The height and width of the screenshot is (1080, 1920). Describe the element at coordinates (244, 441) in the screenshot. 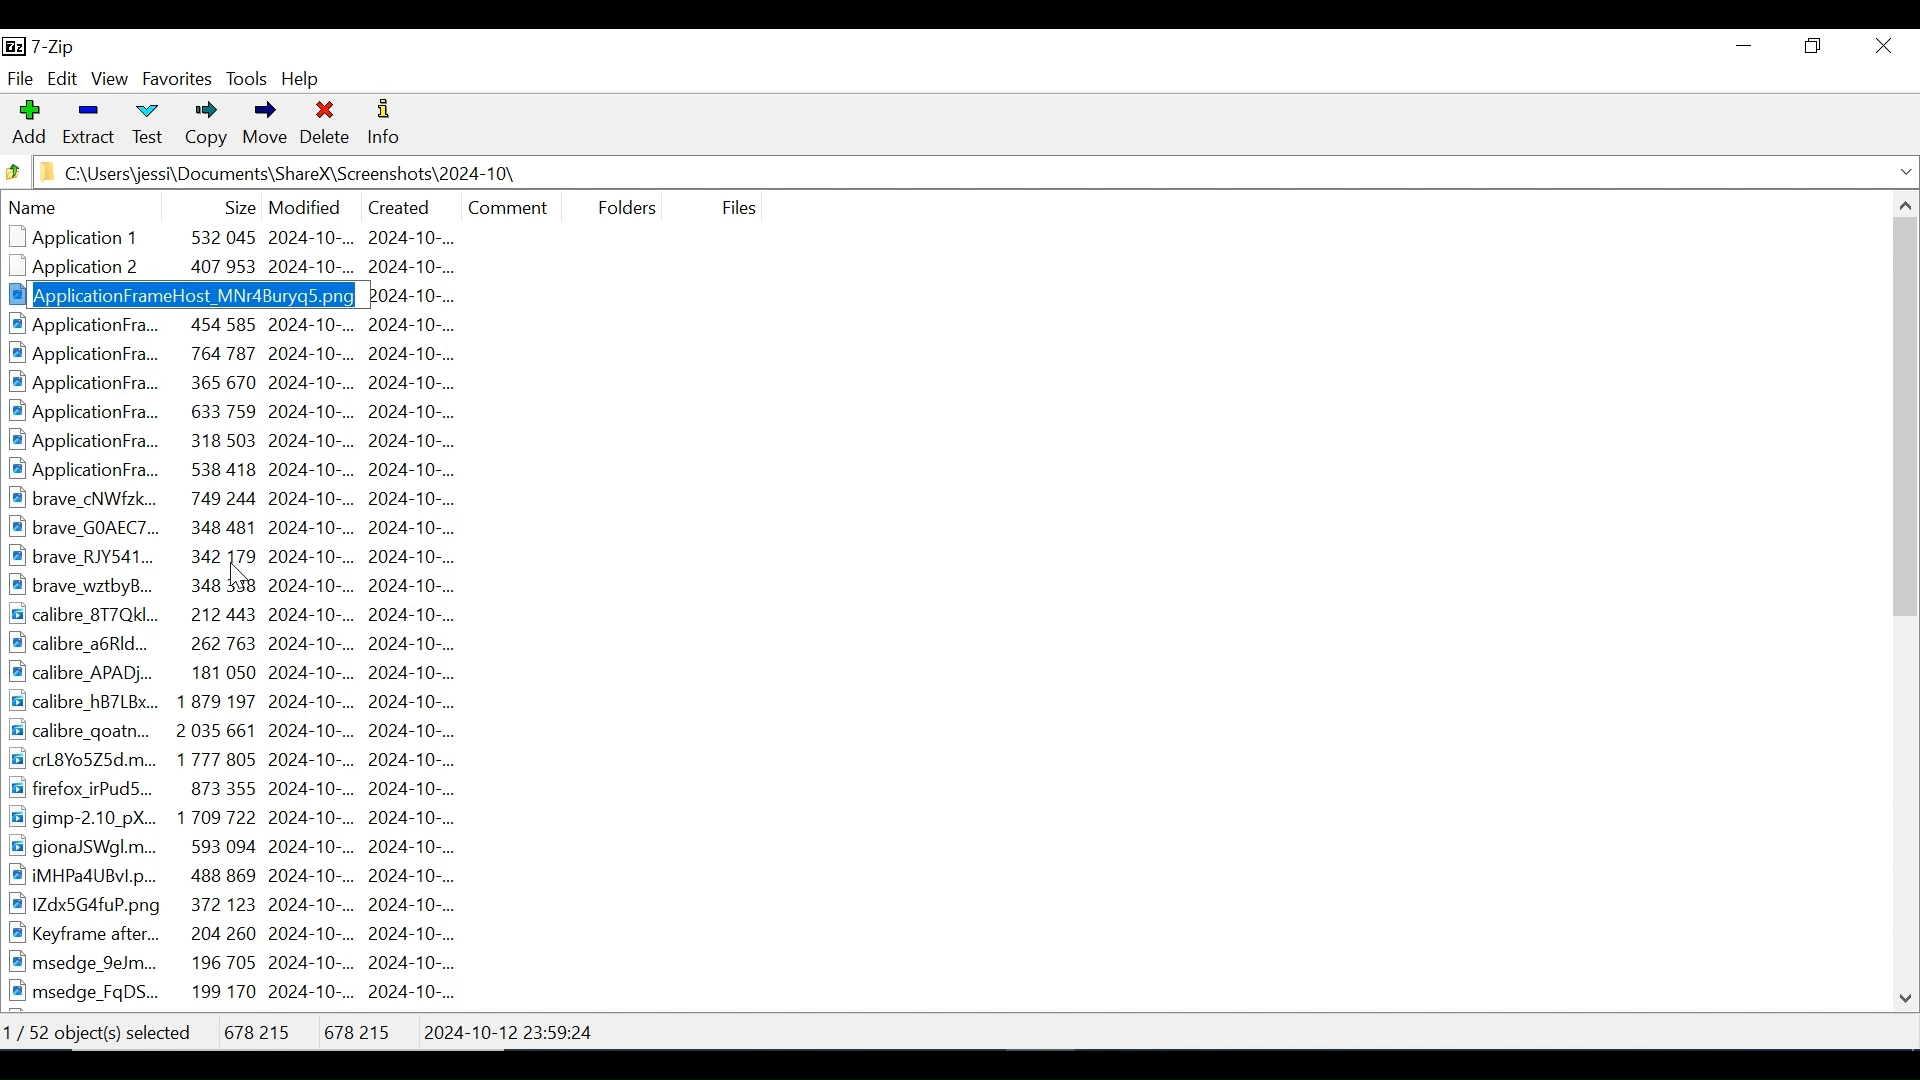

I see `ApplicationFra... 318 503 2024-10-.. 2024-10-...` at that location.